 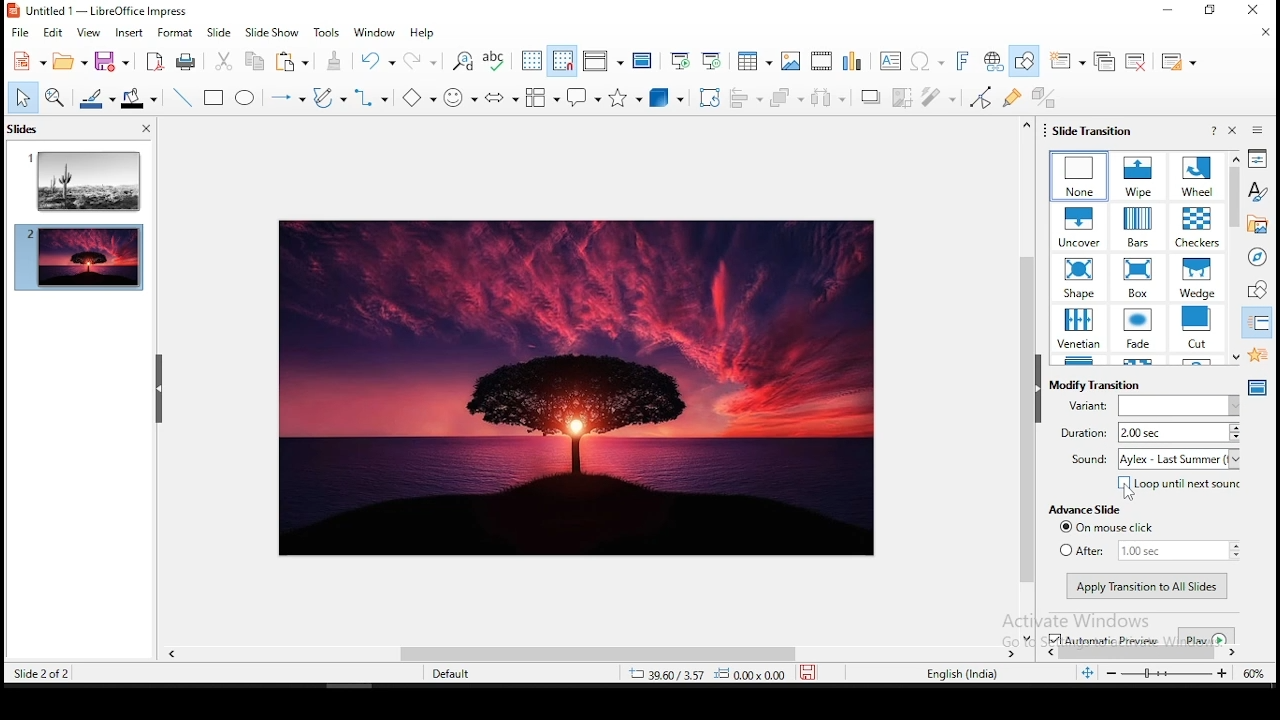 I want to click on slide layout, so click(x=1179, y=60).